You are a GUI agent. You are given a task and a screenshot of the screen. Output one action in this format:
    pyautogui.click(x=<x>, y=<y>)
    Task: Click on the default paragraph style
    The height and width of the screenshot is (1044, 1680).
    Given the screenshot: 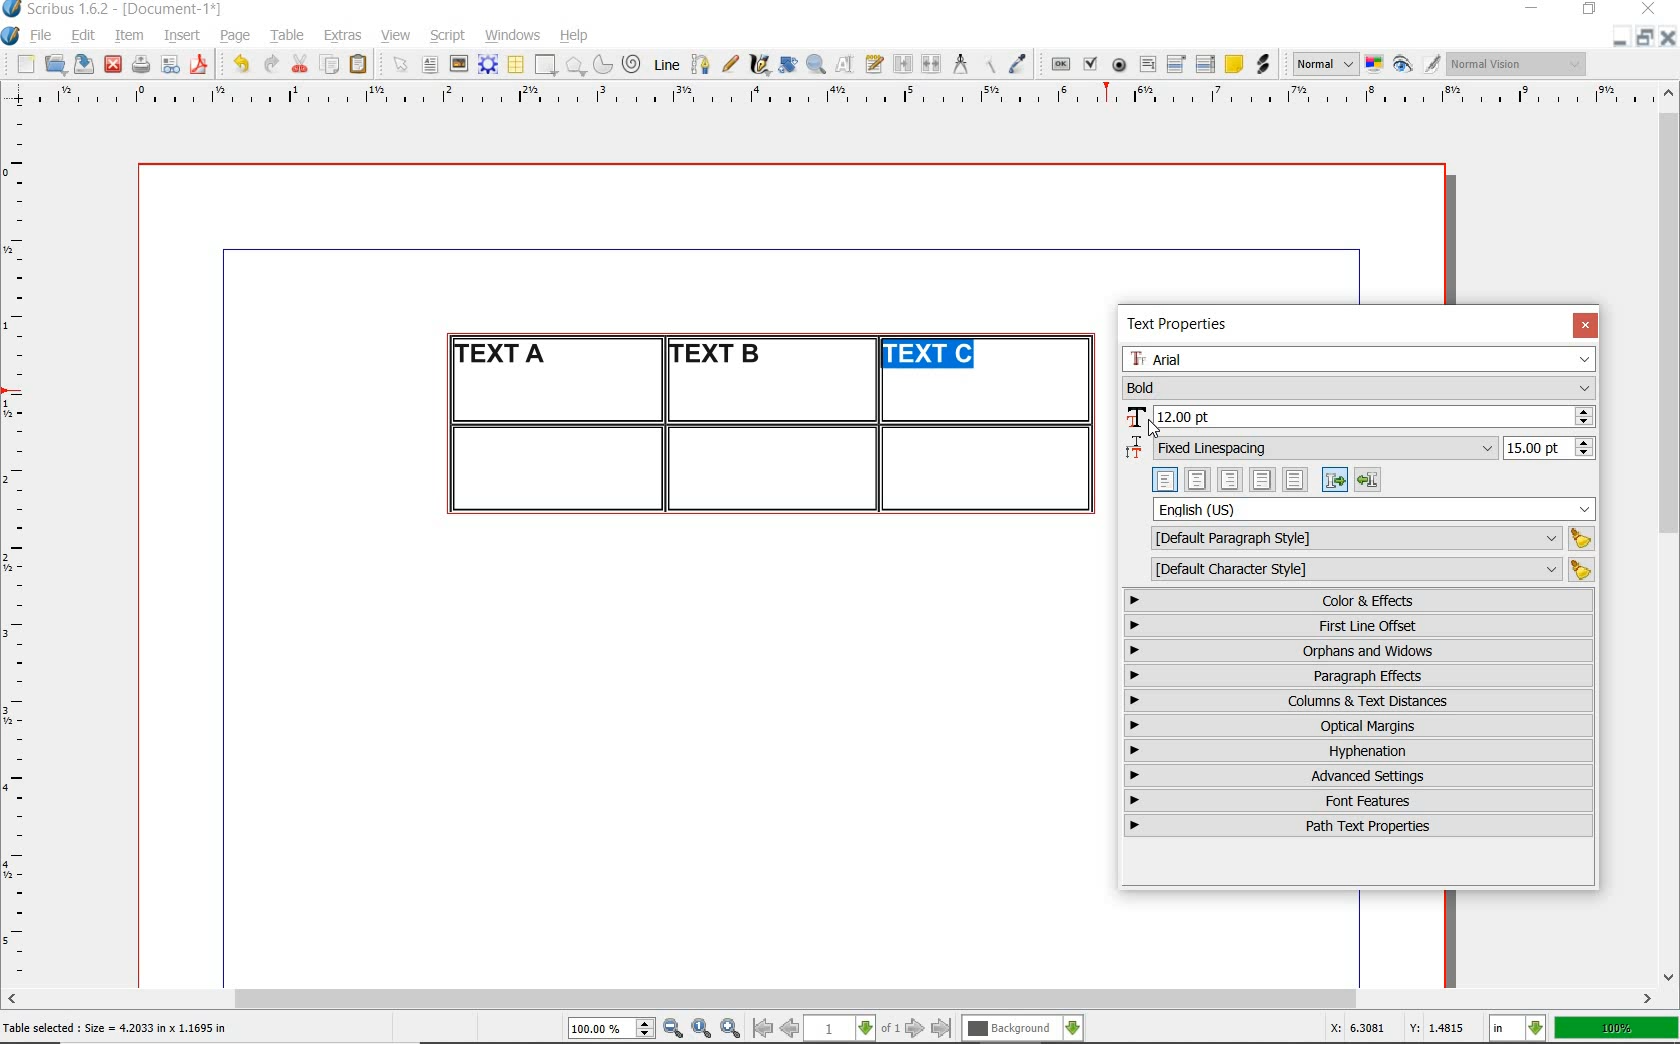 What is the action you would take?
    pyautogui.click(x=1368, y=539)
    